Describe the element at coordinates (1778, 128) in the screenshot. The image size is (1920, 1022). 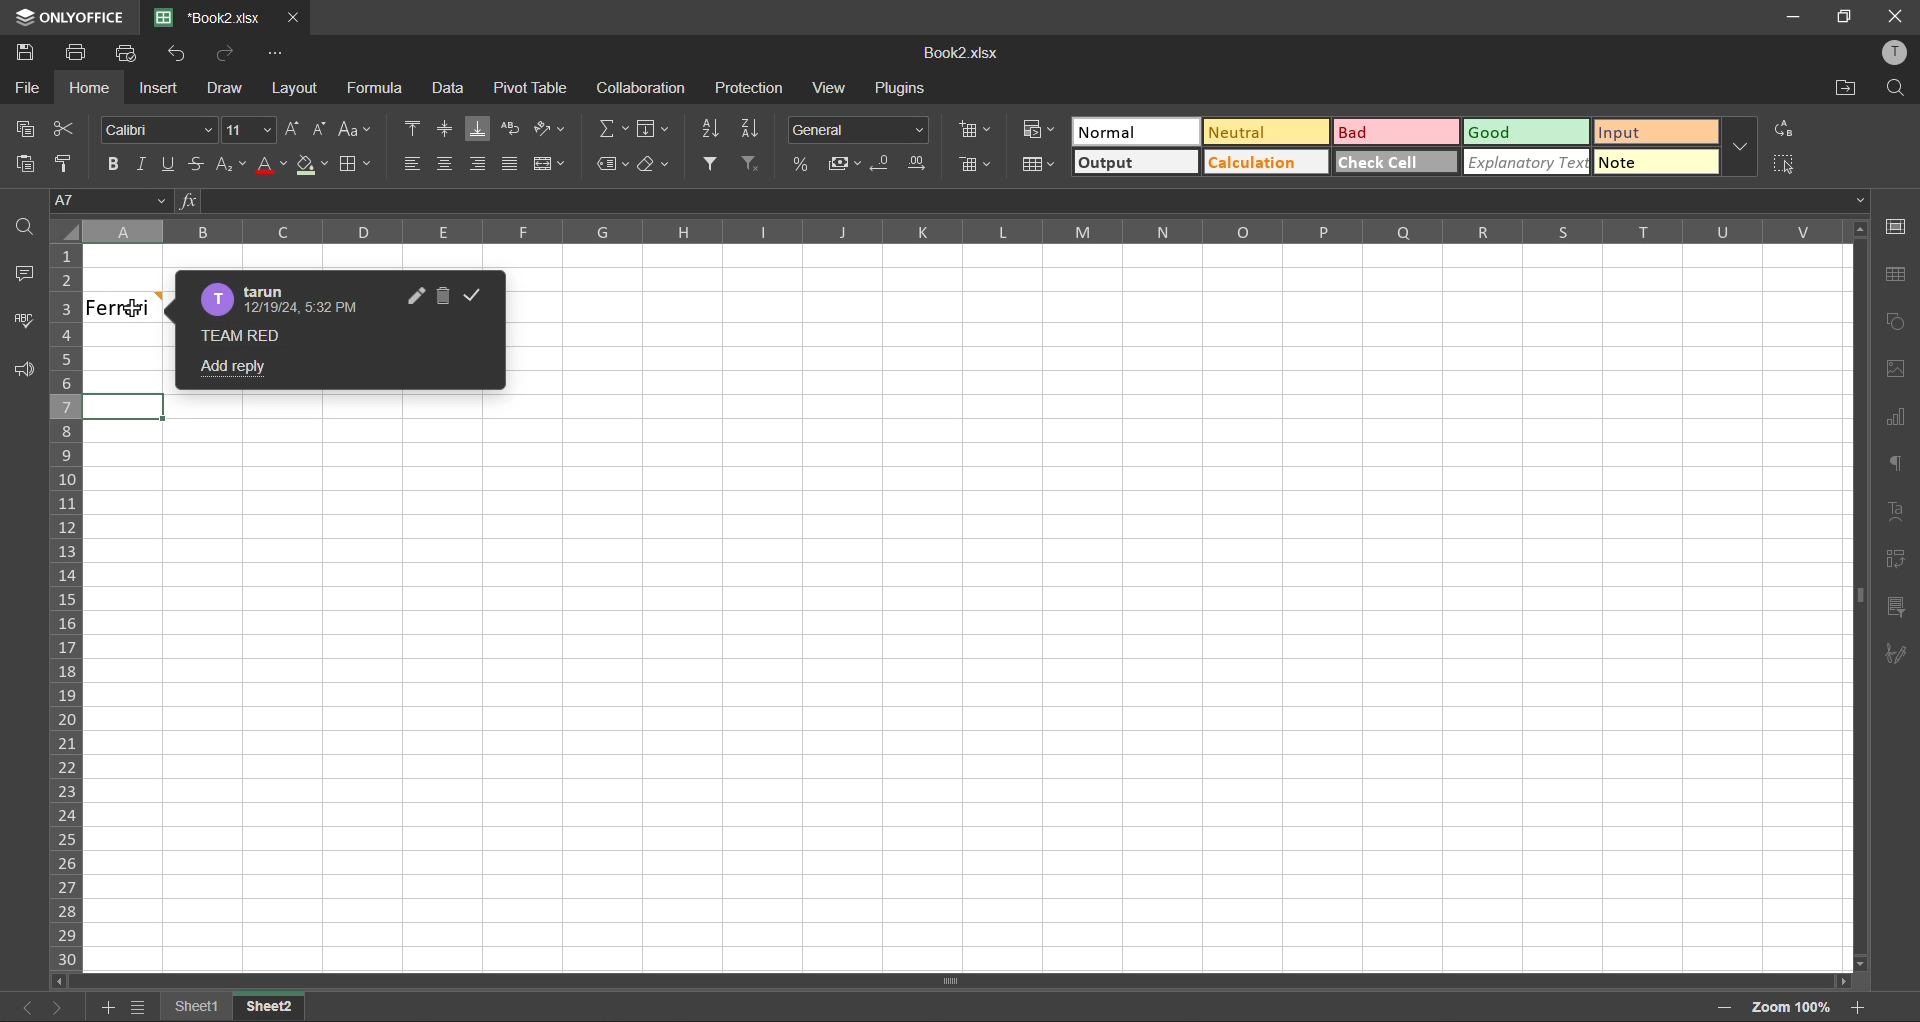
I see `replace` at that location.